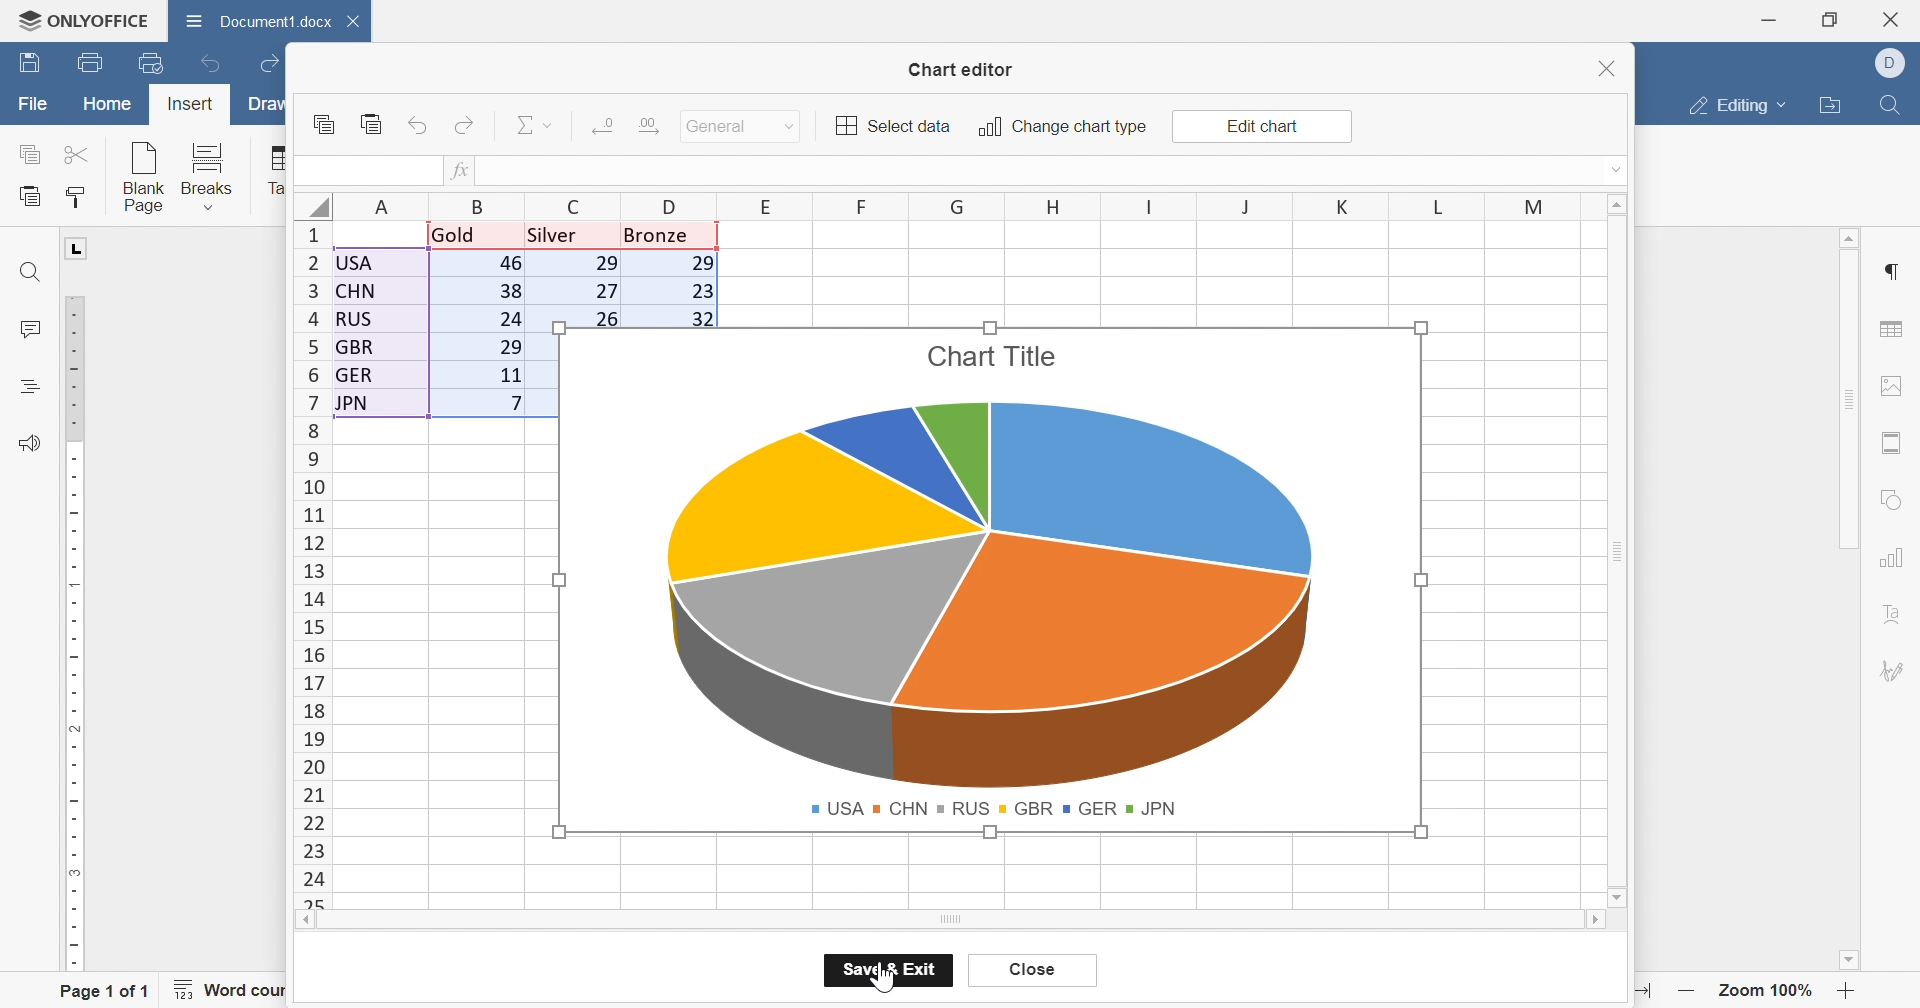 The image size is (1920, 1008). I want to click on Word Count, so click(240, 989).